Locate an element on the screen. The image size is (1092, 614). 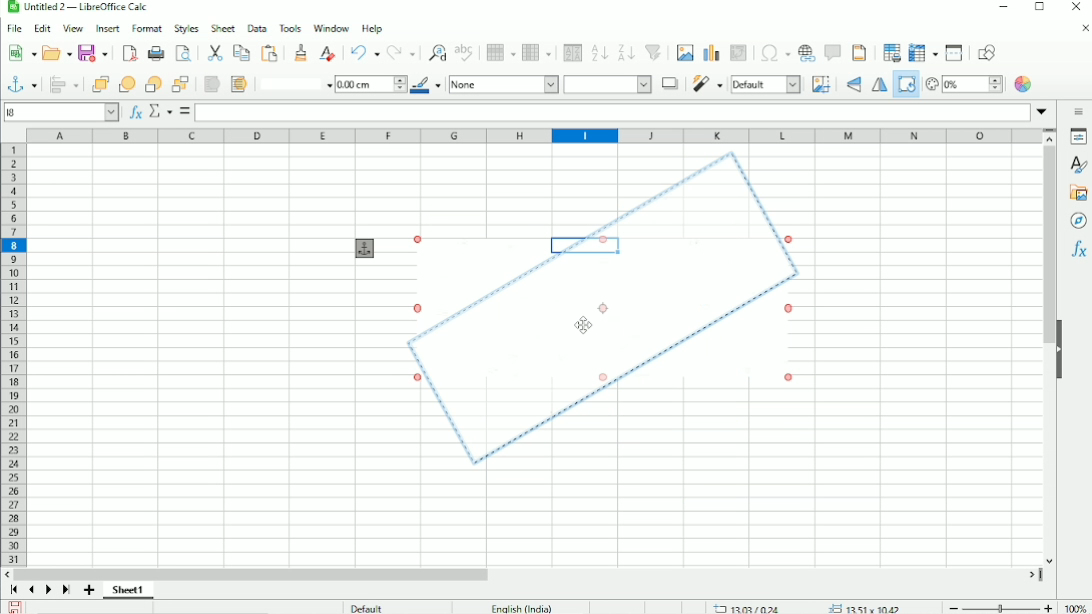
Sidebar settings is located at coordinates (1076, 111).